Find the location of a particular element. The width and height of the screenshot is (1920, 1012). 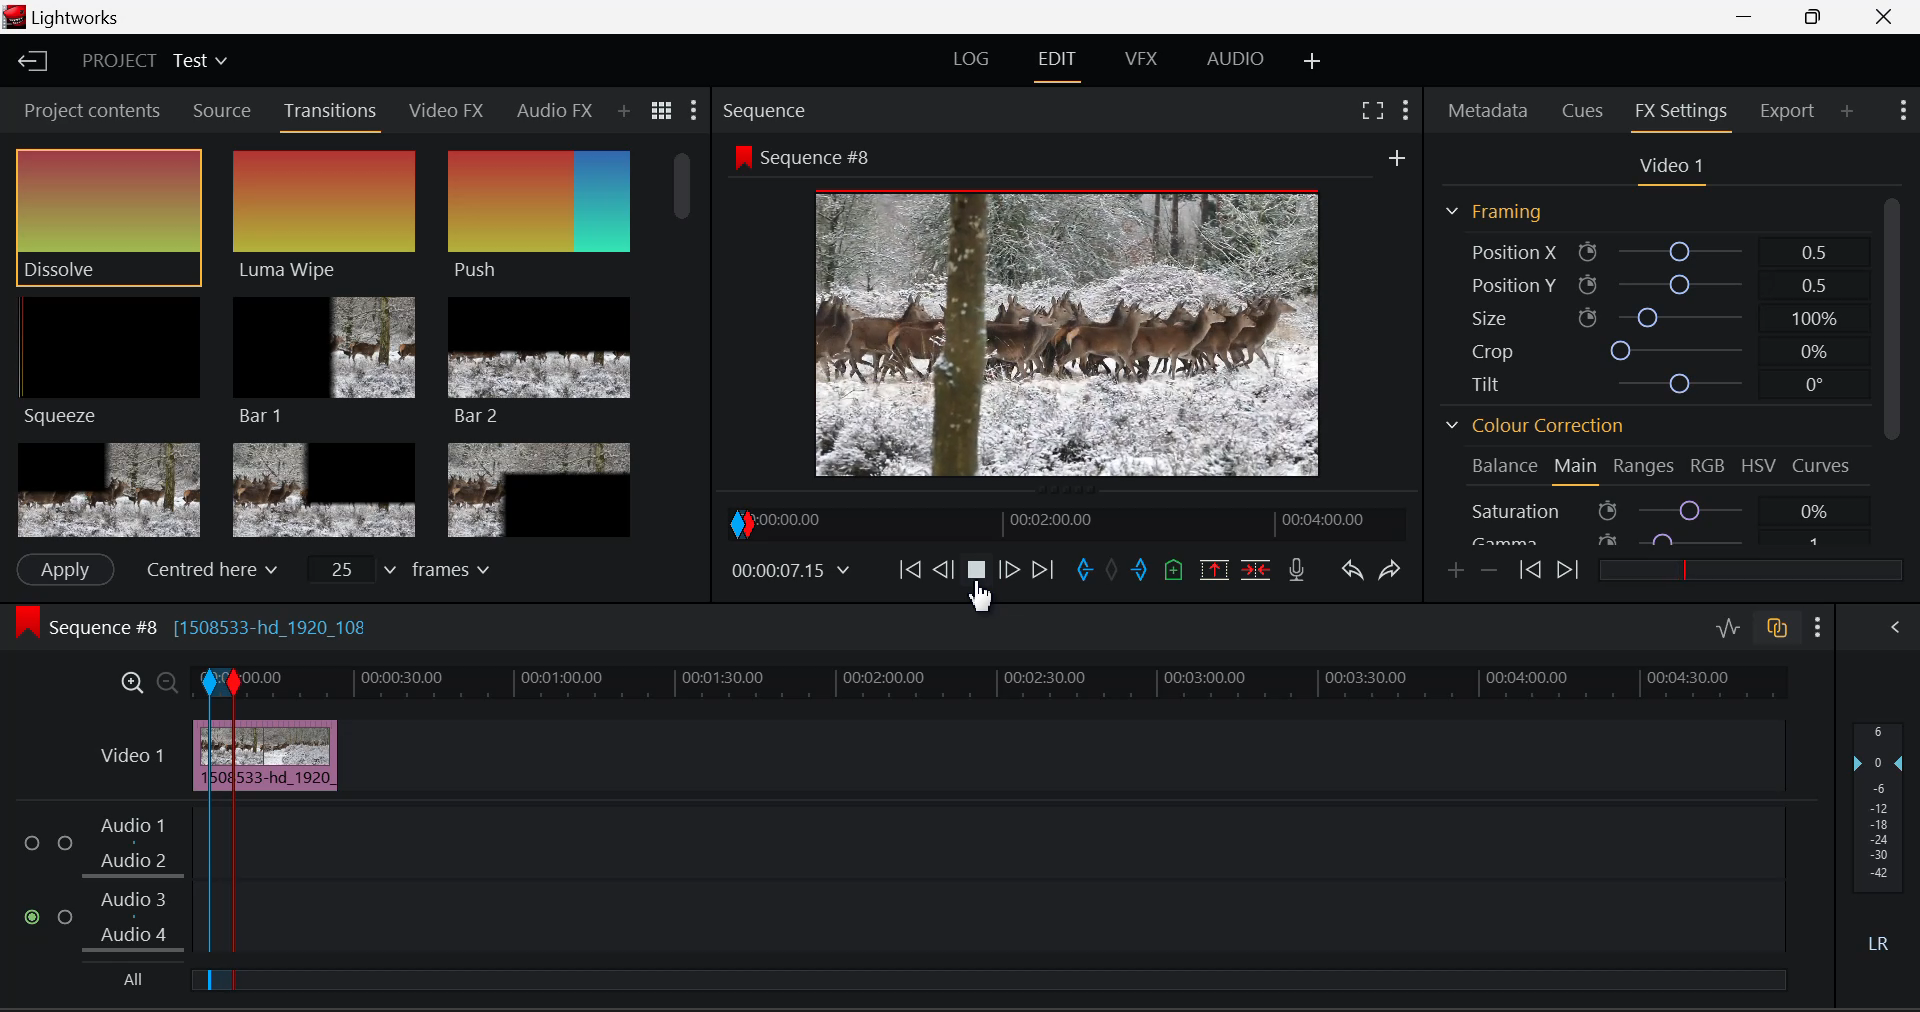

Audio FX is located at coordinates (555, 110).